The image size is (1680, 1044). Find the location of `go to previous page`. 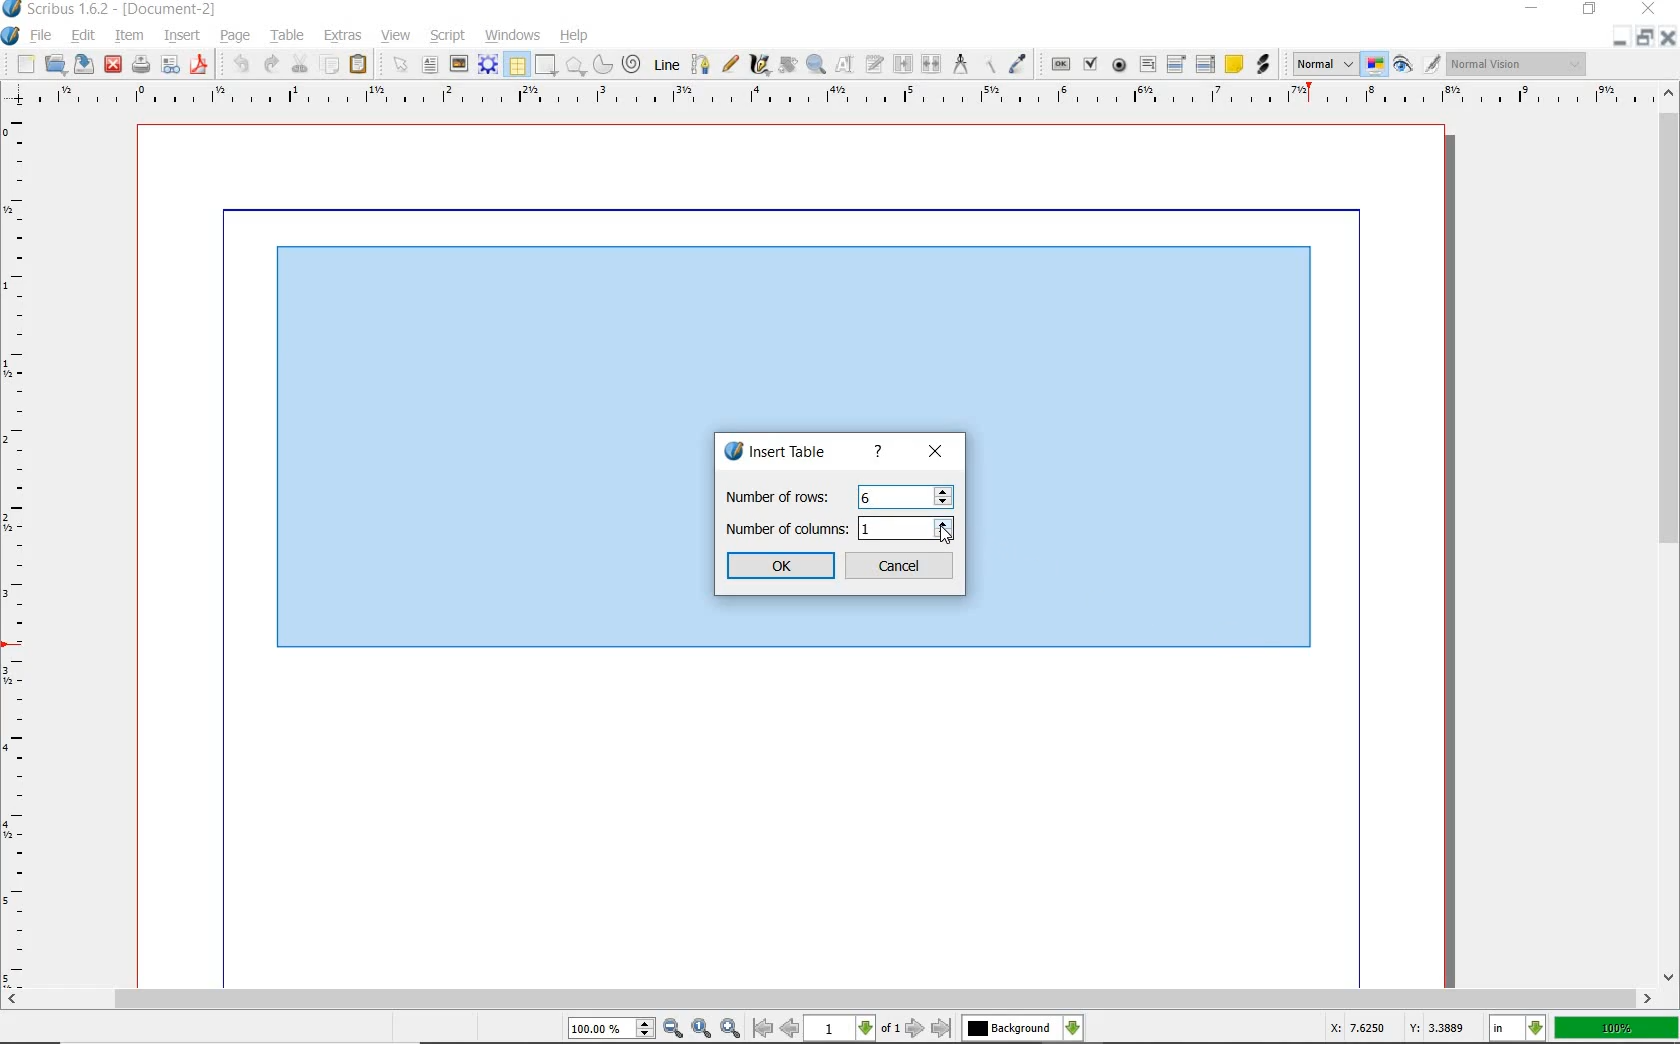

go to previous page is located at coordinates (791, 1030).